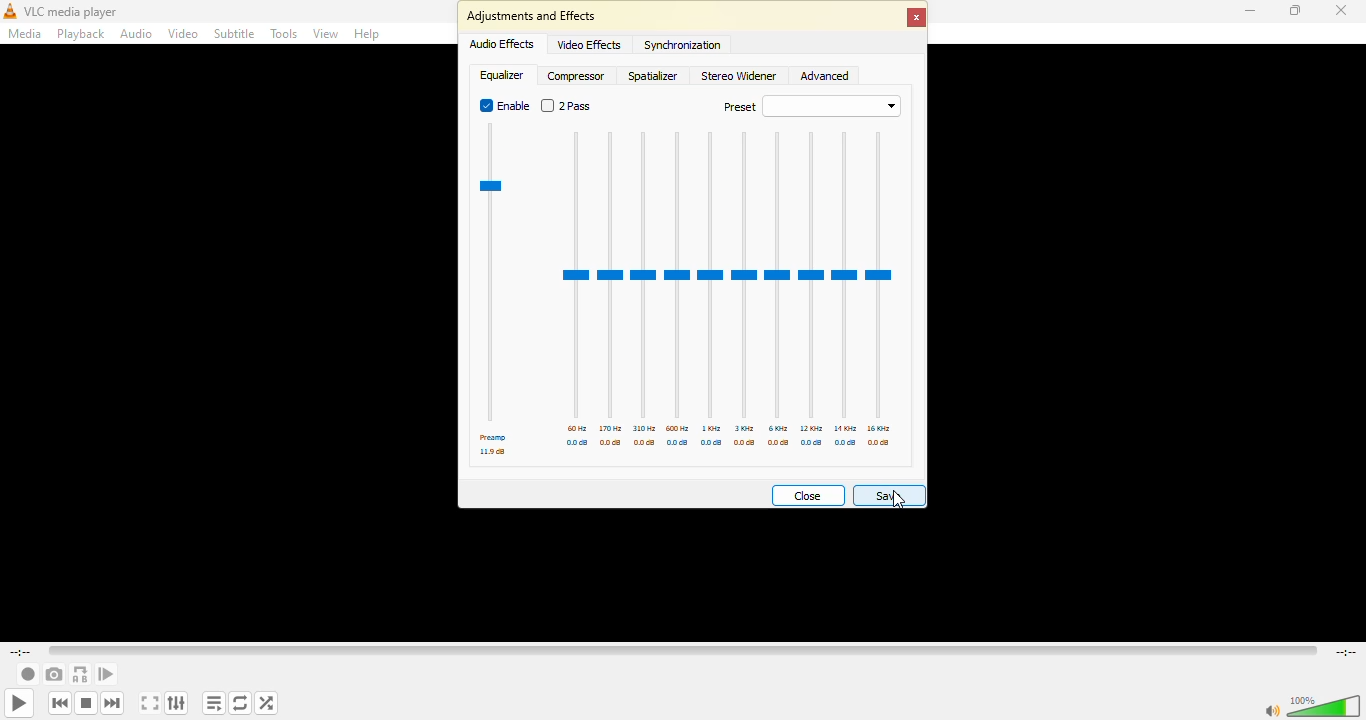  What do you see at coordinates (1327, 706) in the screenshot?
I see `volume adjust 100%` at bounding box center [1327, 706].